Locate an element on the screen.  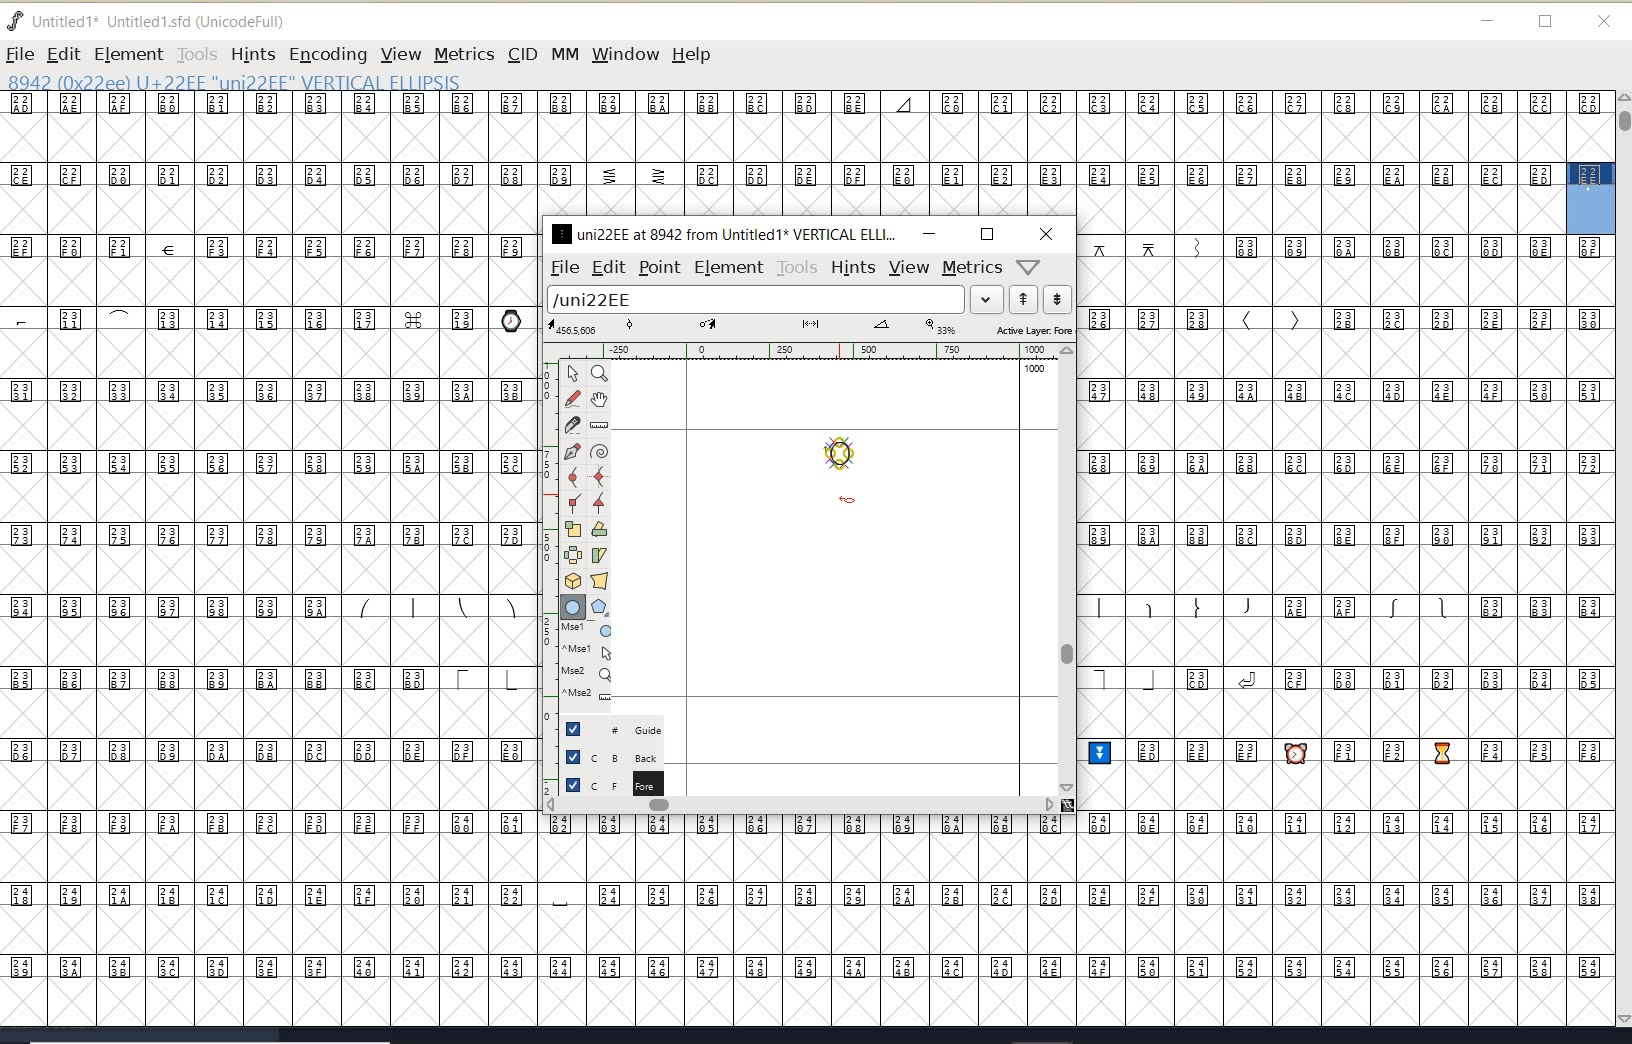
rotate the selection is located at coordinates (600, 529).